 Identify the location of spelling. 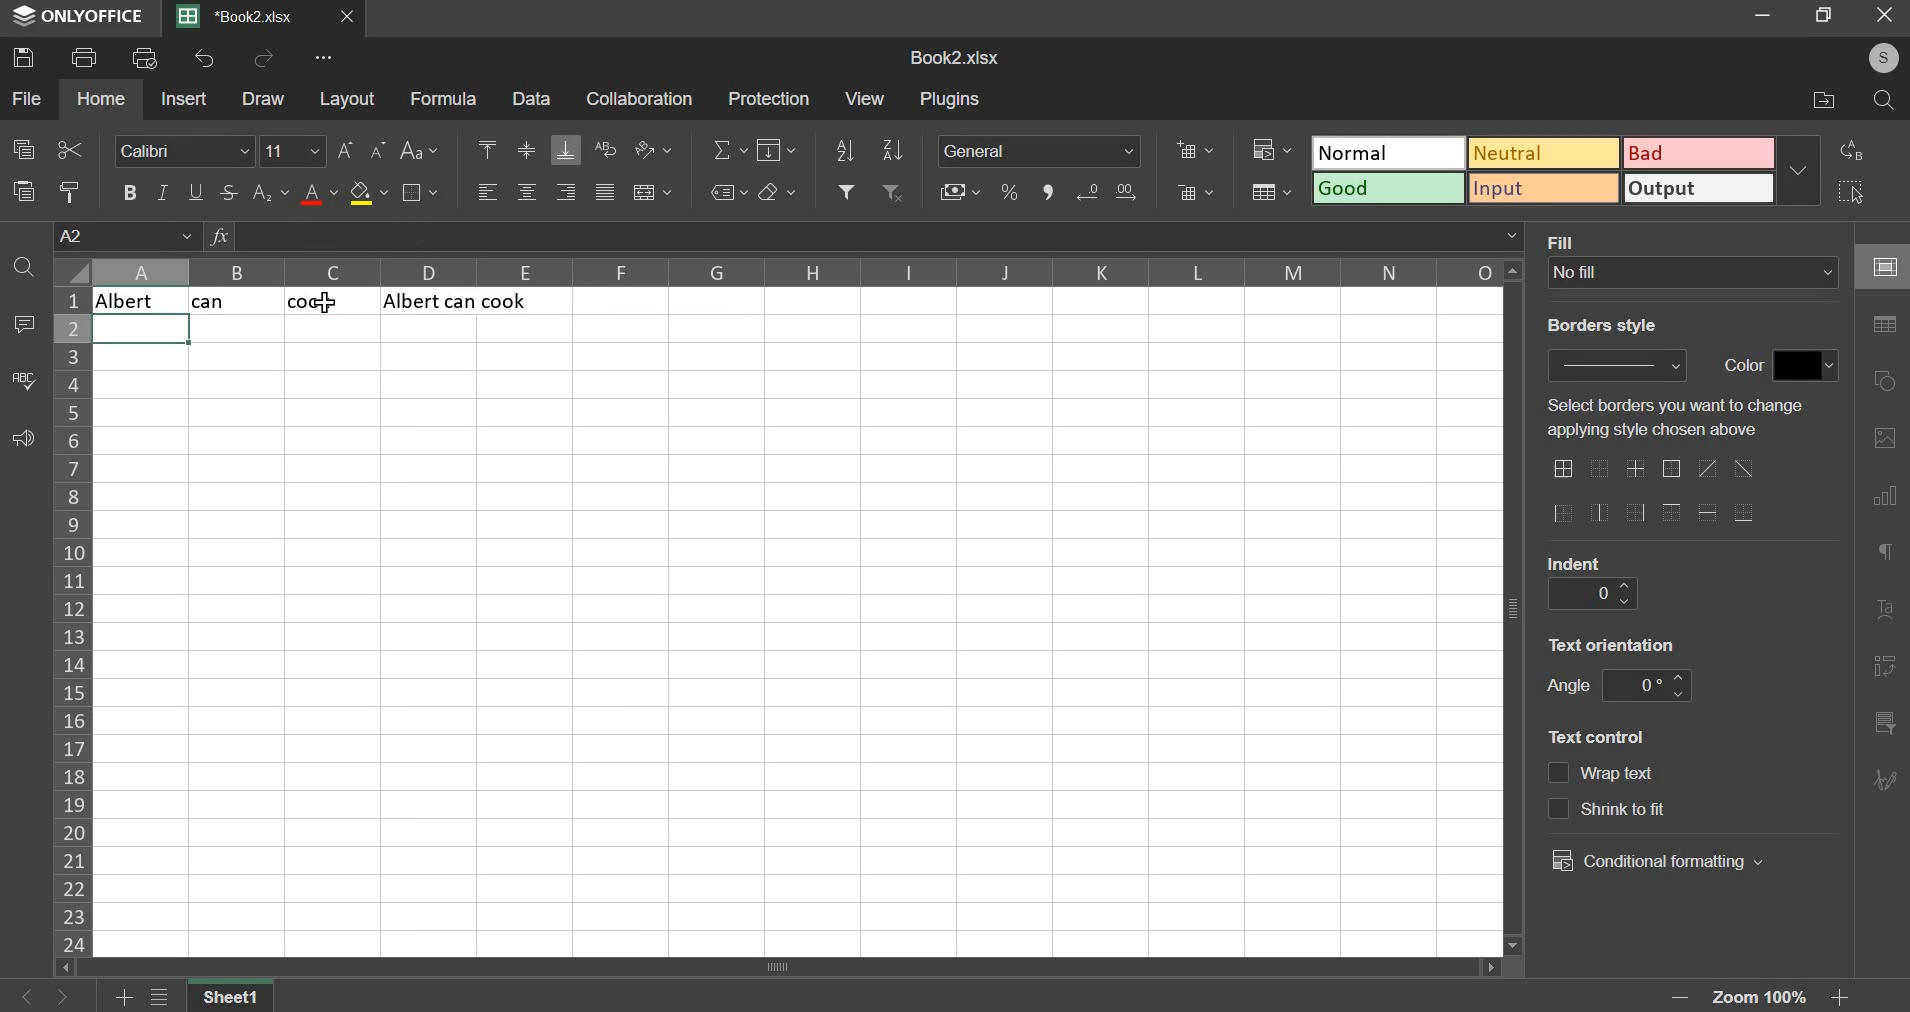
(23, 380).